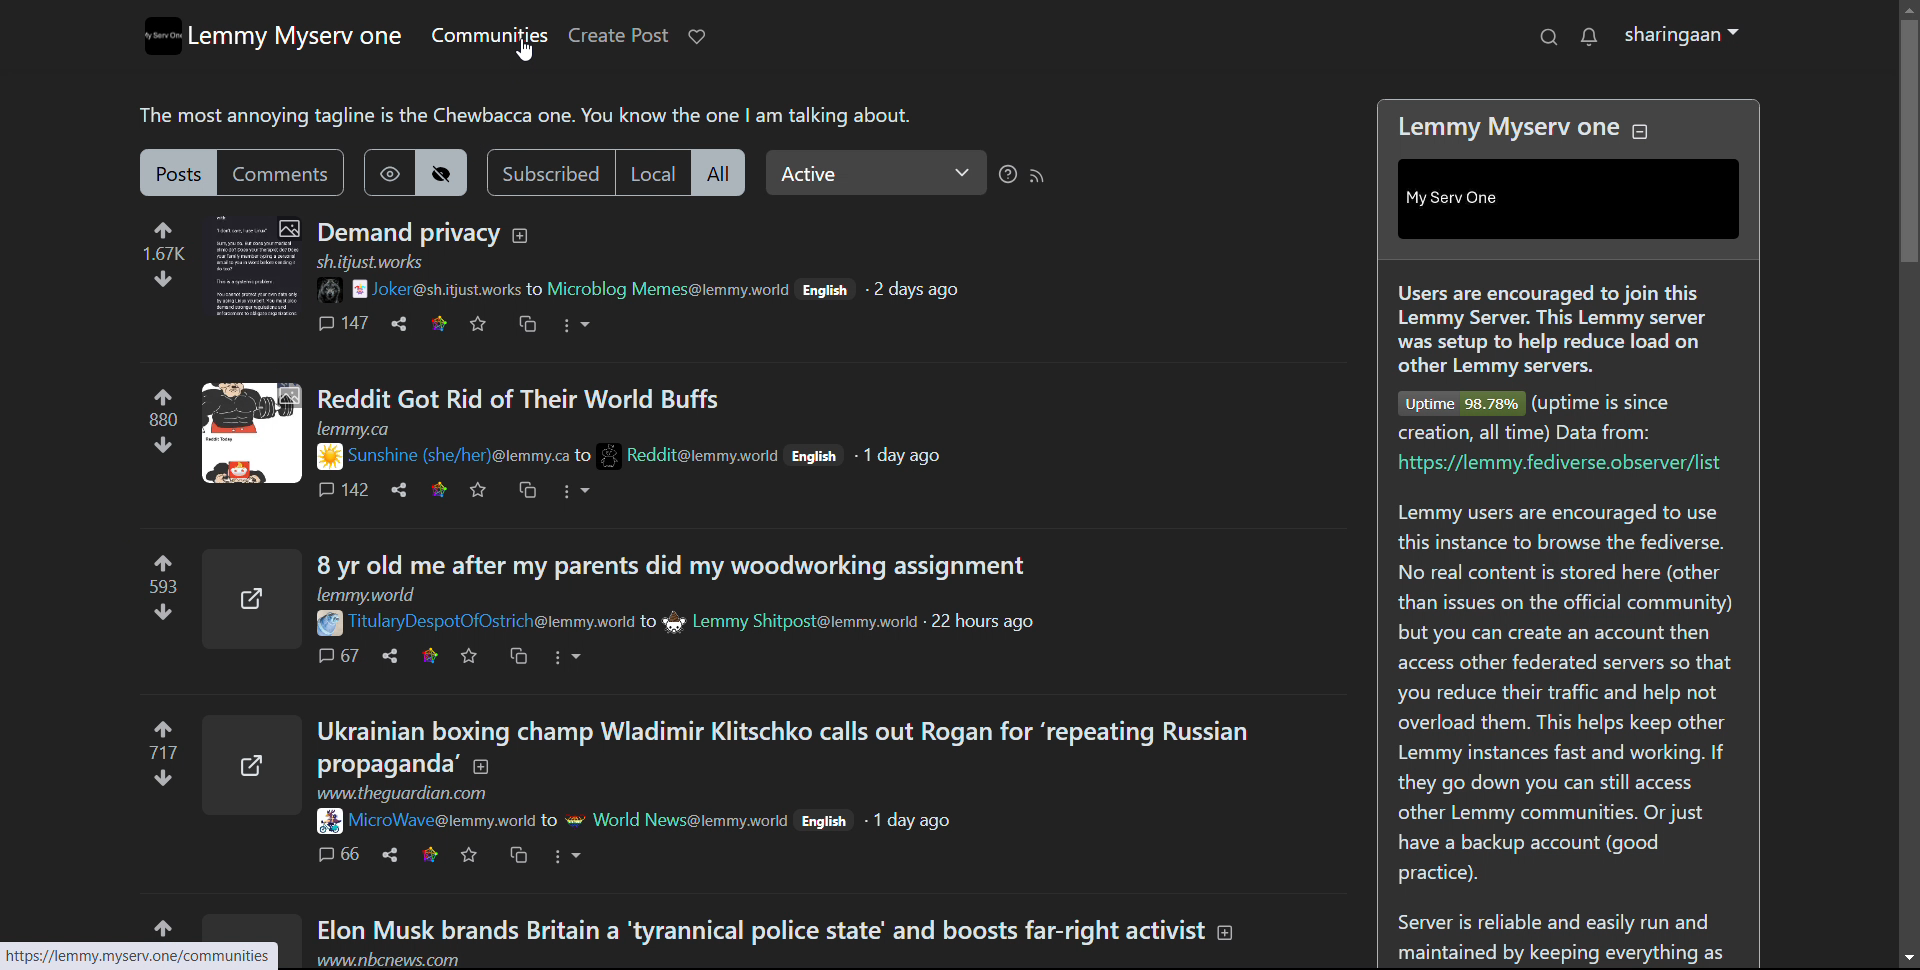 This screenshot has height=970, width=1920. Describe the element at coordinates (329, 457) in the screenshot. I see `poster image` at that location.